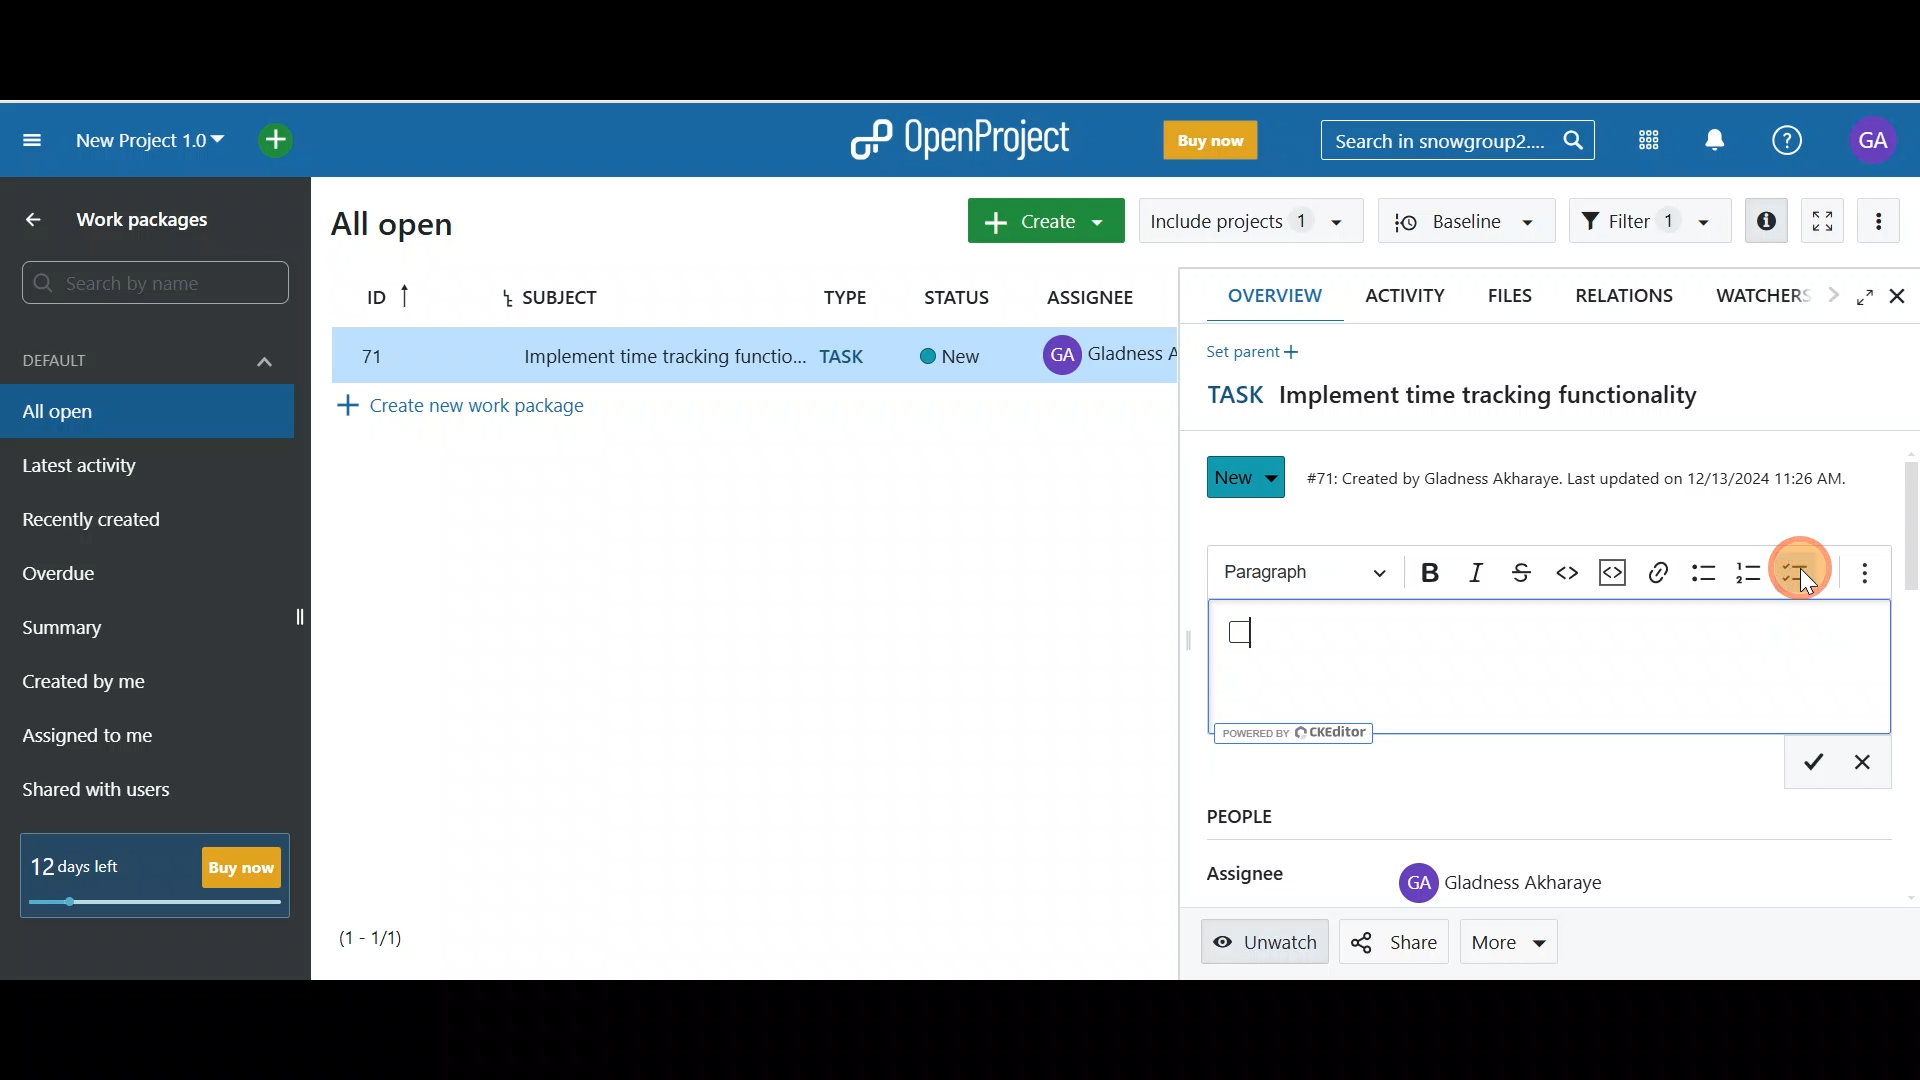 The image size is (1920, 1080). What do you see at coordinates (1908, 519) in the screenshot?
I see `Scroll bar` at bounding box center [1908, 519].